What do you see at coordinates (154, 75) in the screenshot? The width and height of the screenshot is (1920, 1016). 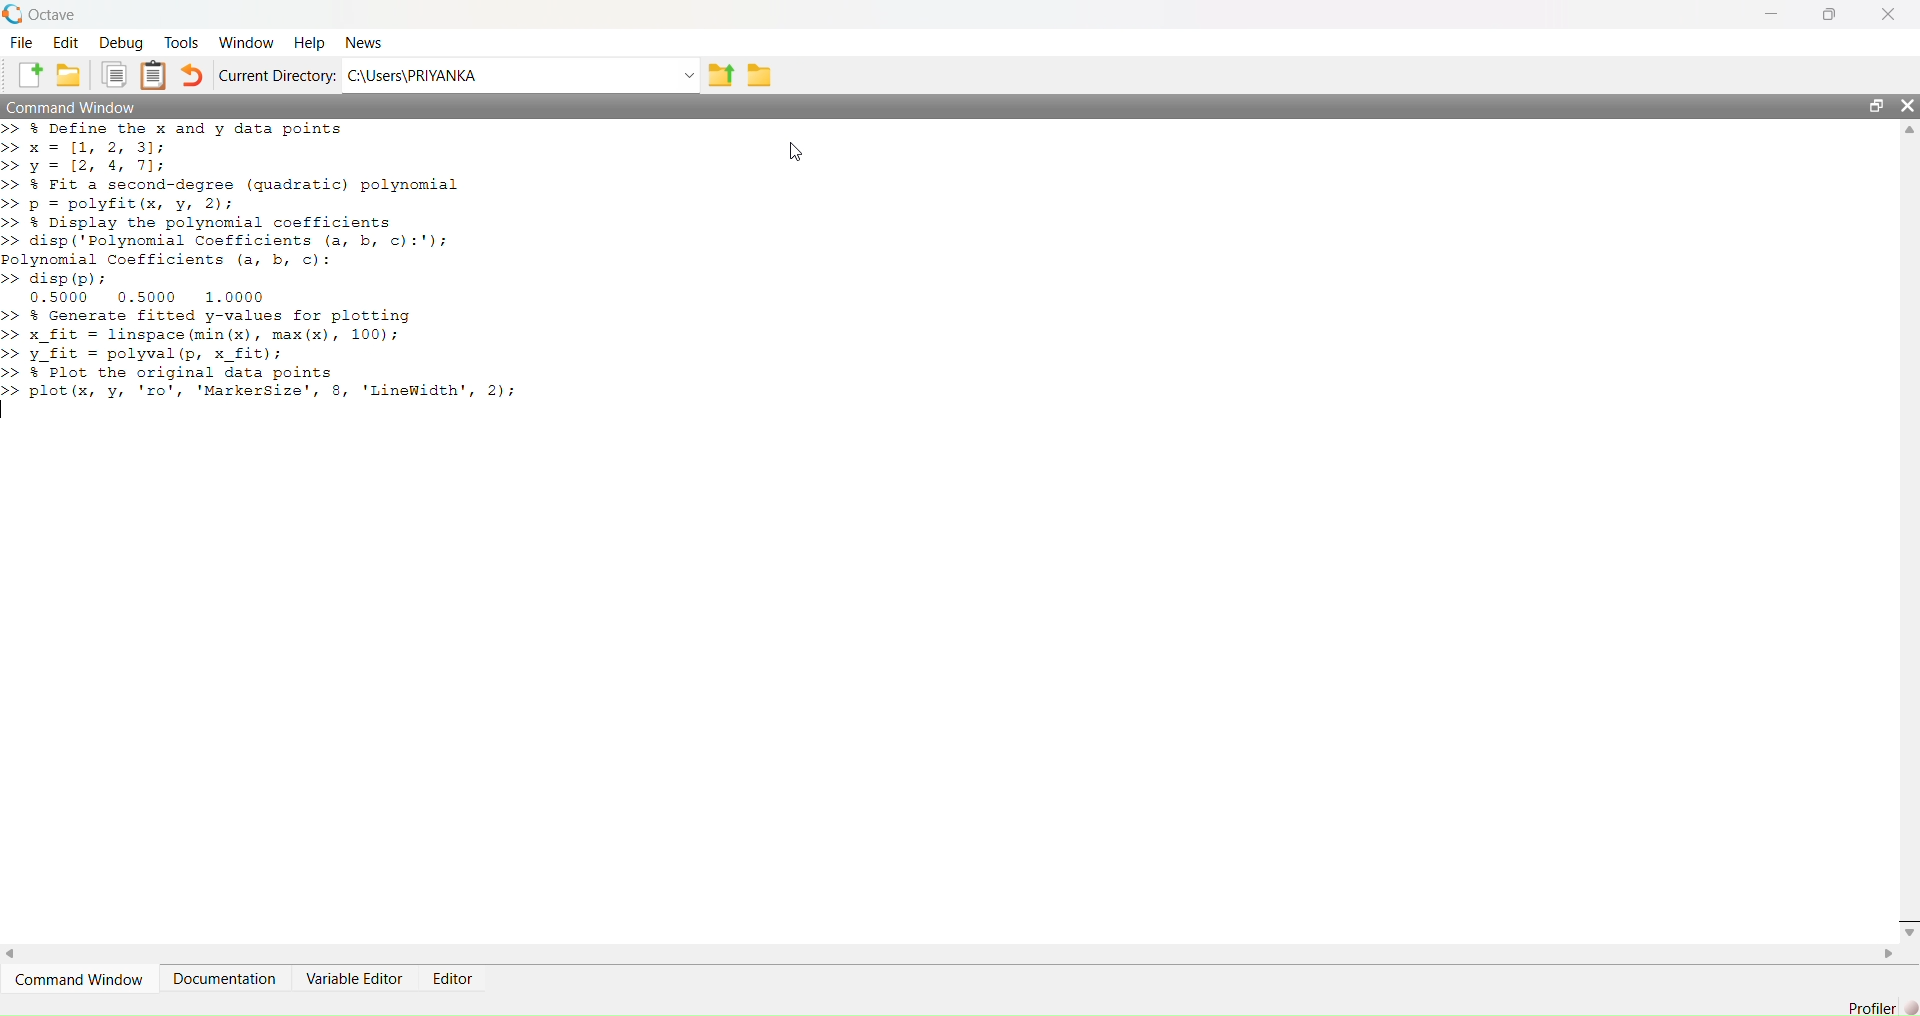 I see `Paste` at bounding box center [154, 75].